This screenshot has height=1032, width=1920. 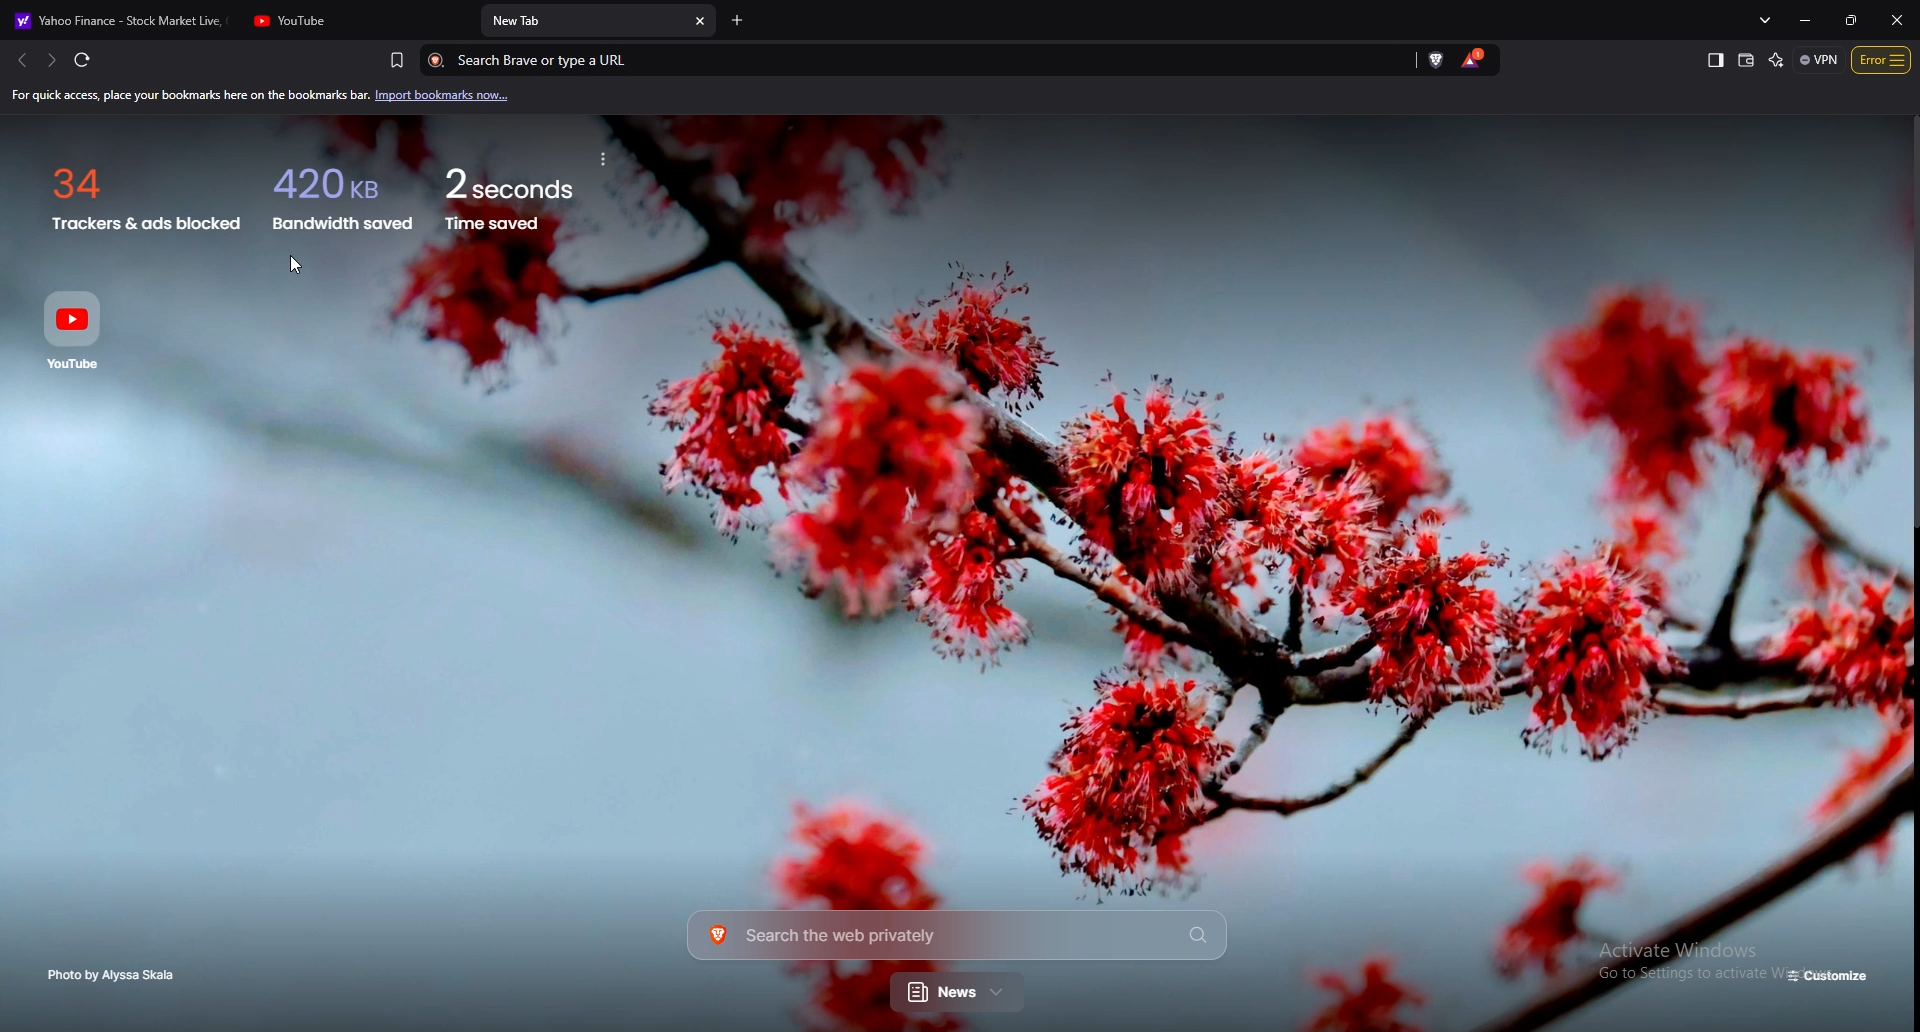 I want to click on Youtube, so click(x=79, y=329).